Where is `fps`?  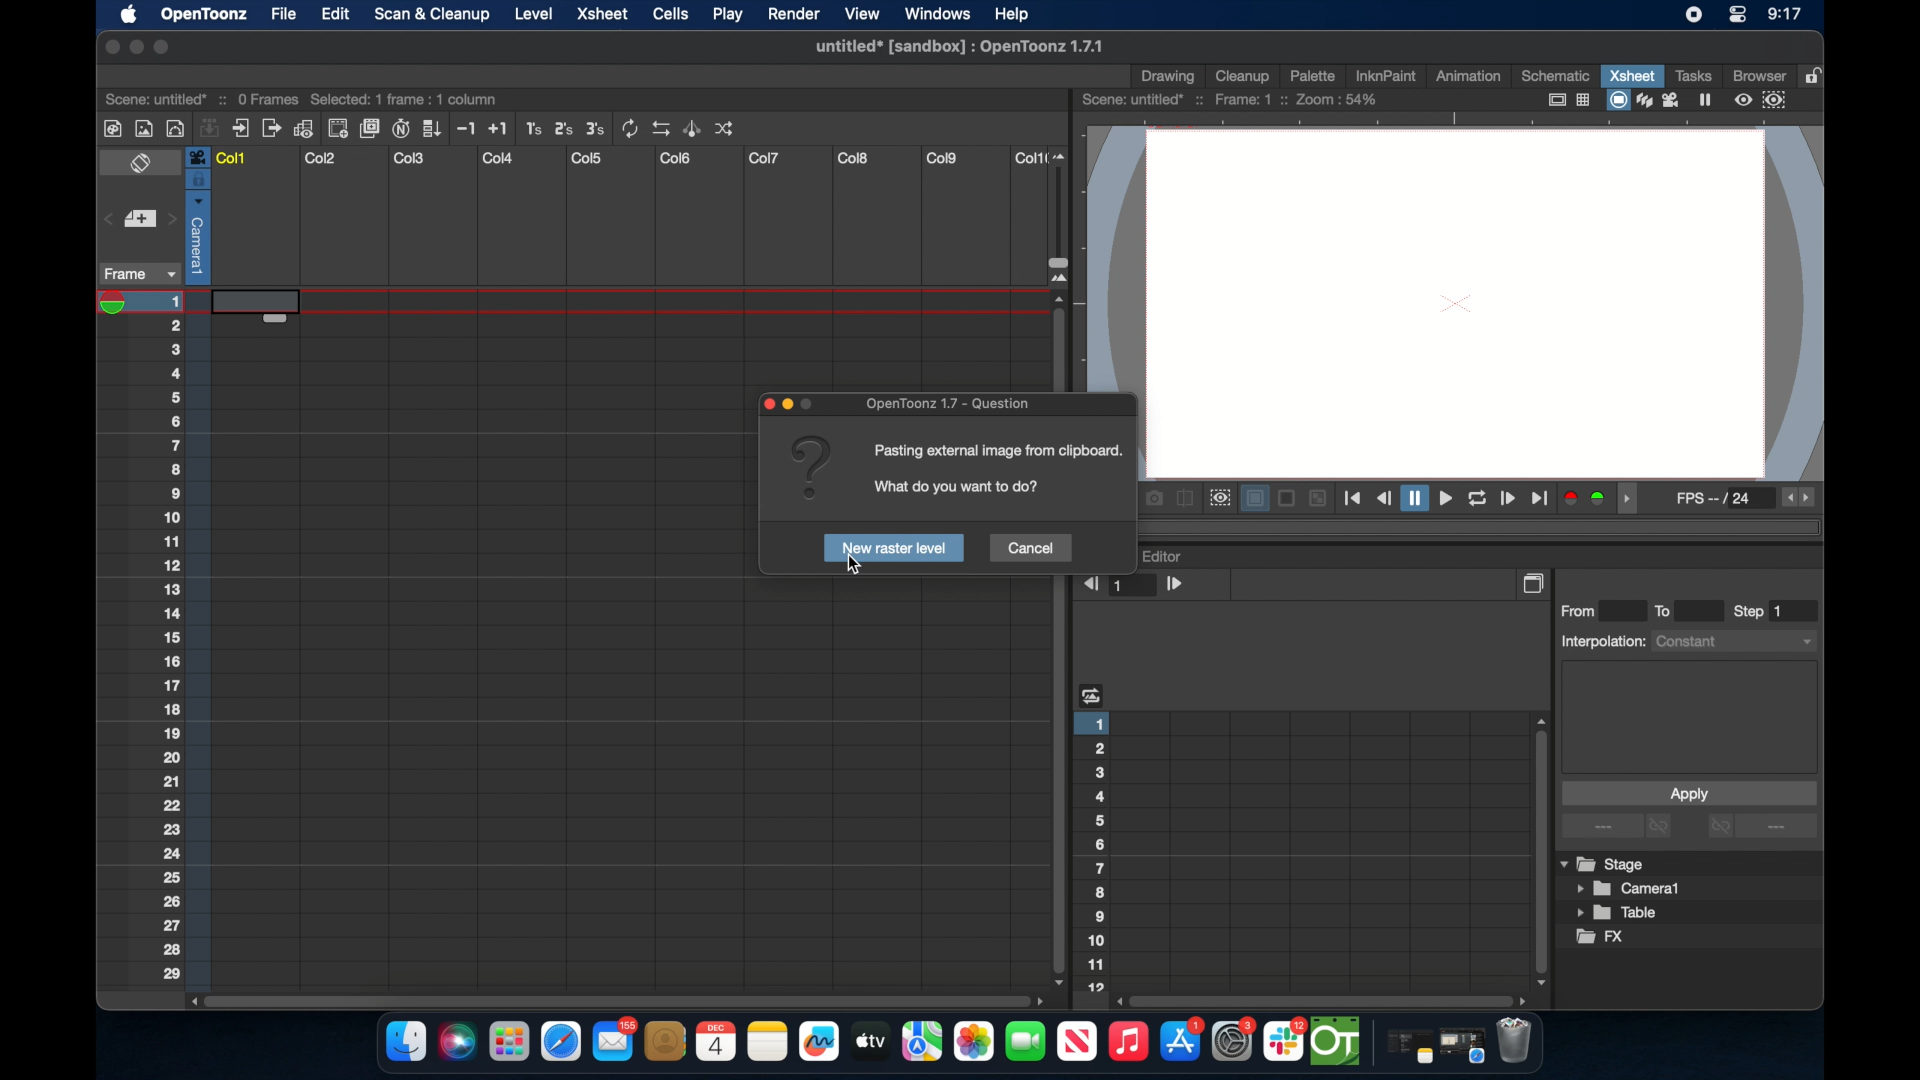
fps is located at coordinates (1716, 502).